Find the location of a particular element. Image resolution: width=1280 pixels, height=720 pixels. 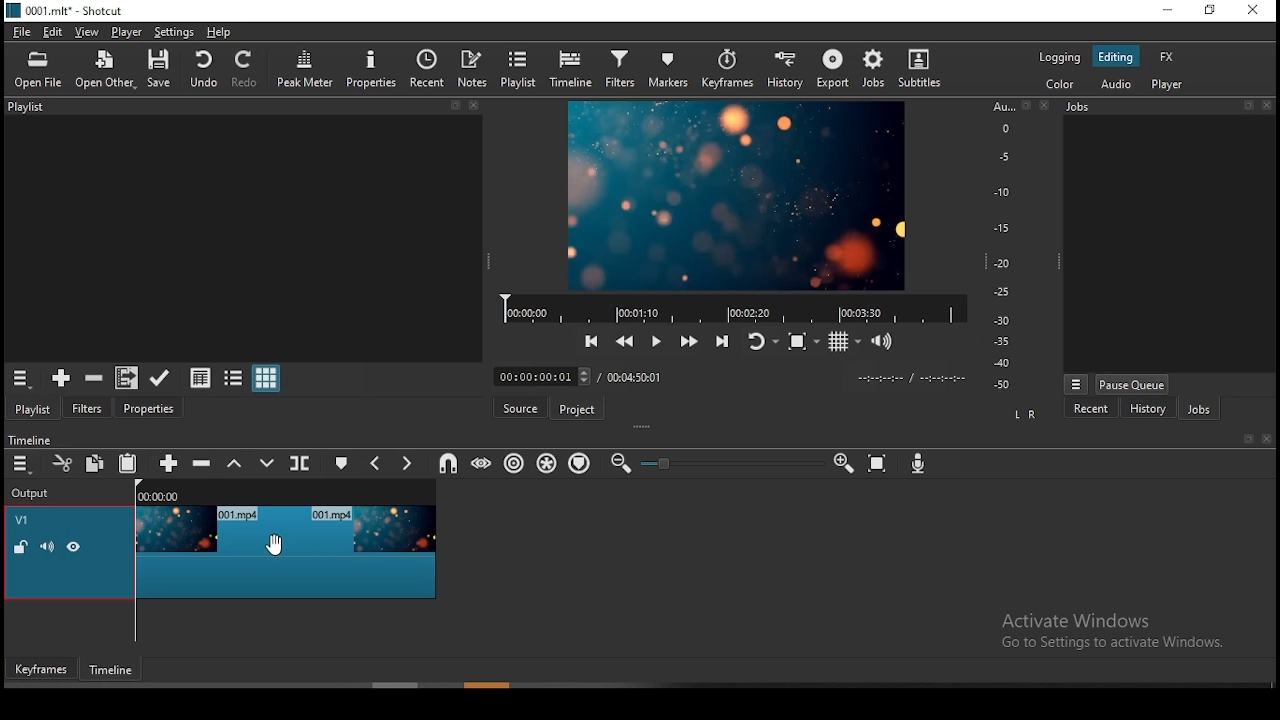

jobs is located at coordinates (1203, 409).